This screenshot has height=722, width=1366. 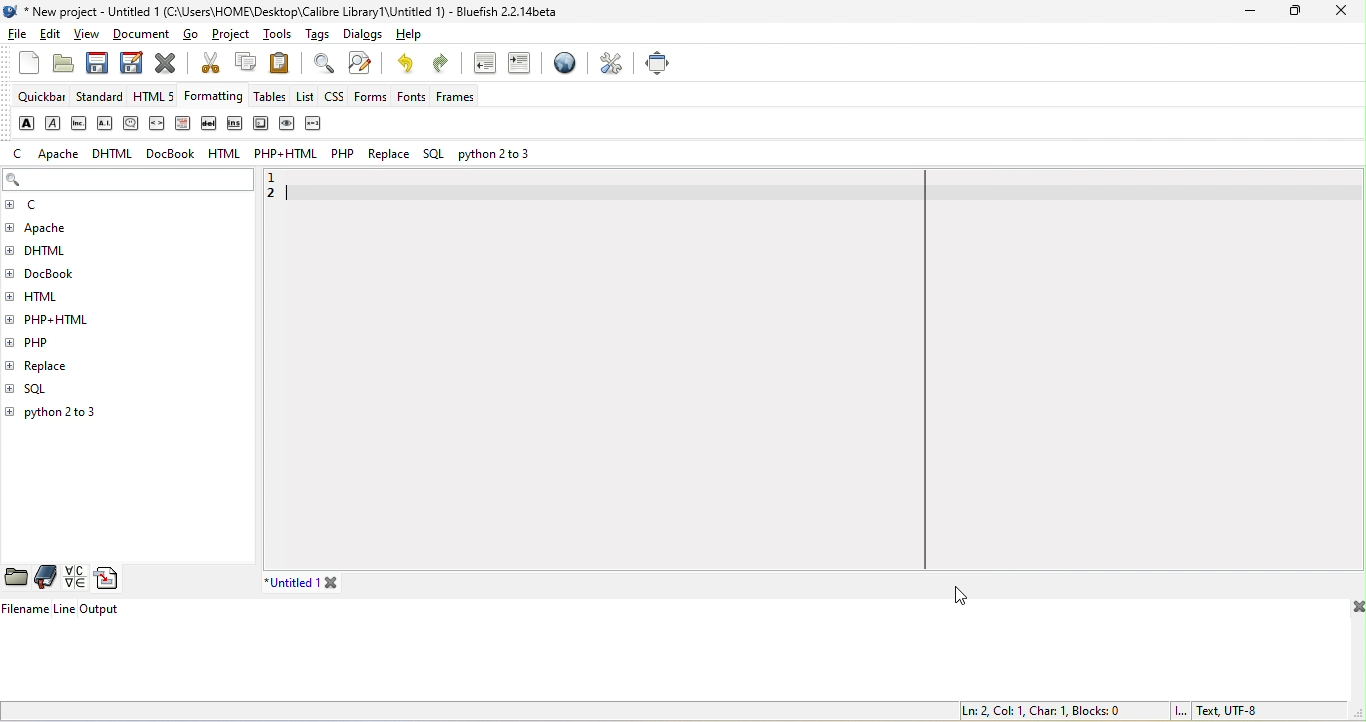 What do you see at coordinates (275, 34) in the screenshot?
I see `tools` at bounding box center [275, 34].